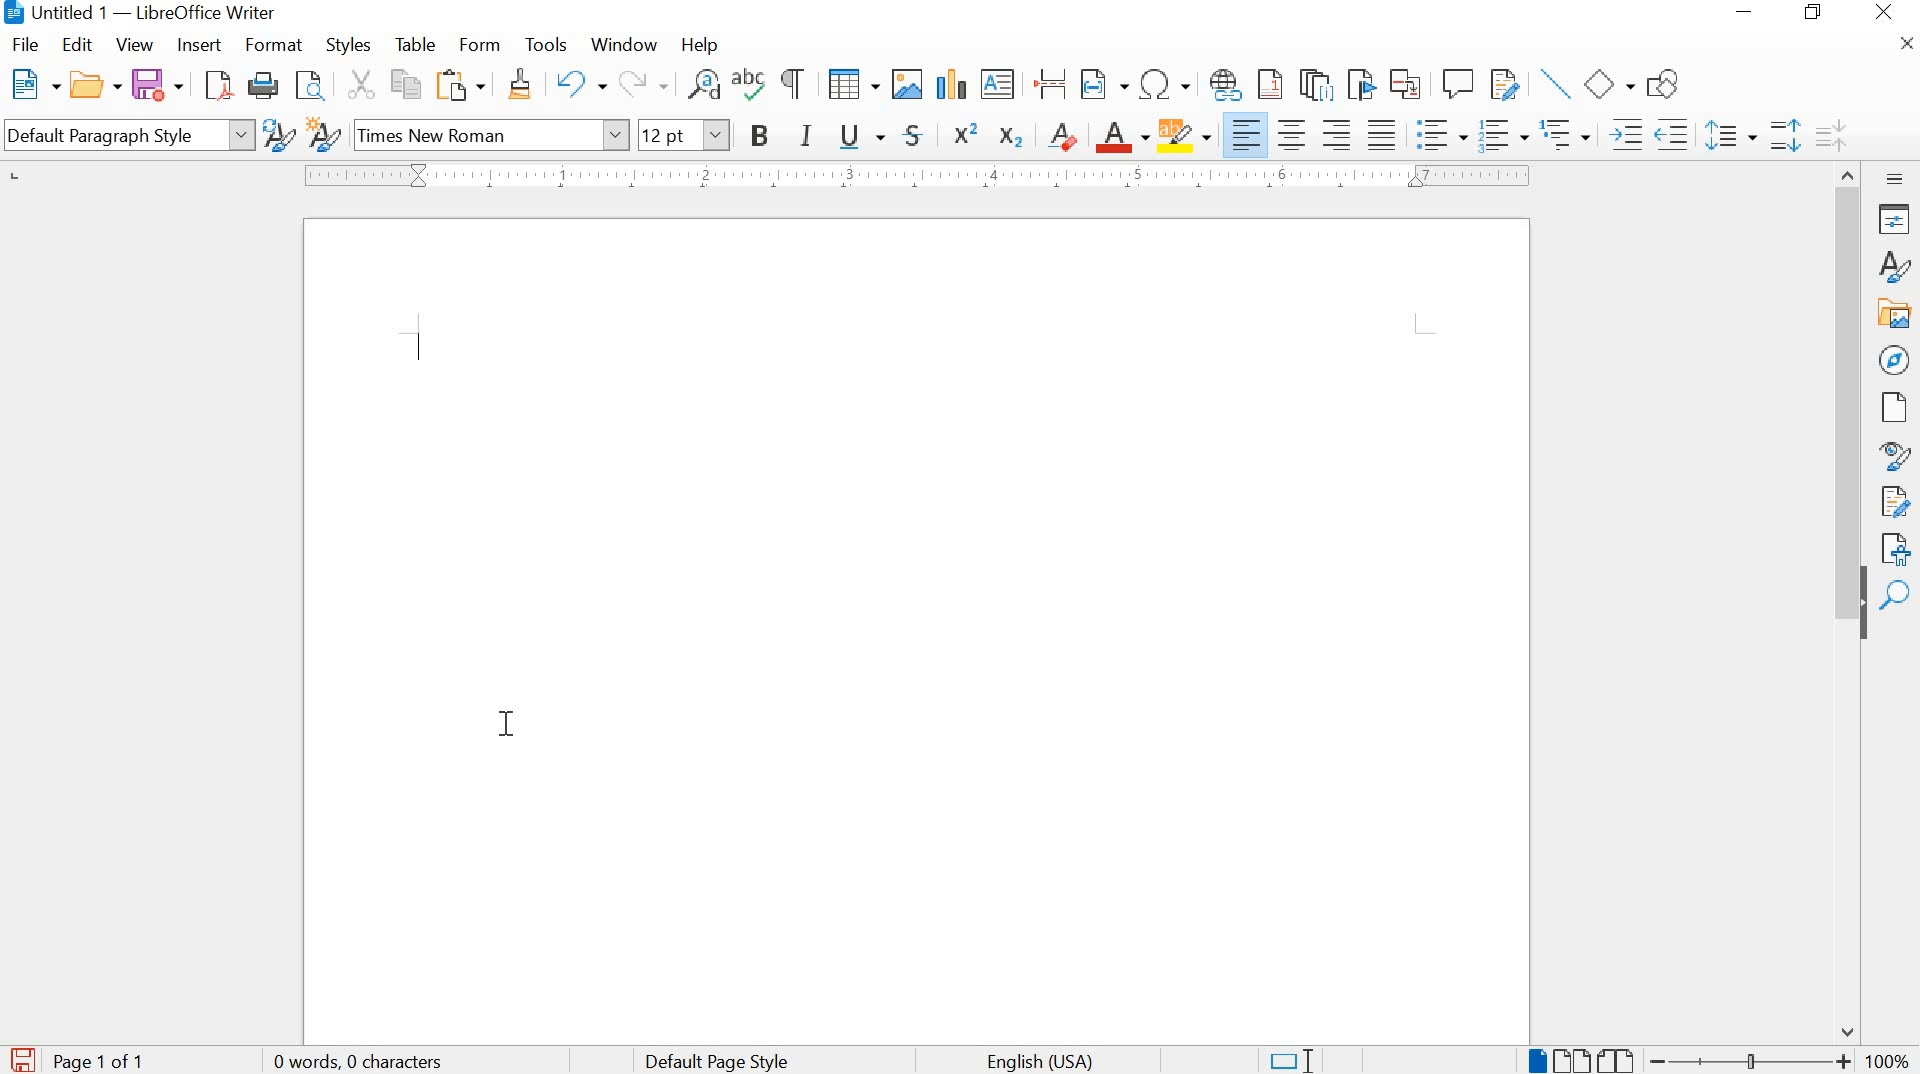 The image size is (1920, 1074). Describe the element at coordinates (1897, 546) in the screenshot. I see `ACCESSIBILITY CHECK` at that location.